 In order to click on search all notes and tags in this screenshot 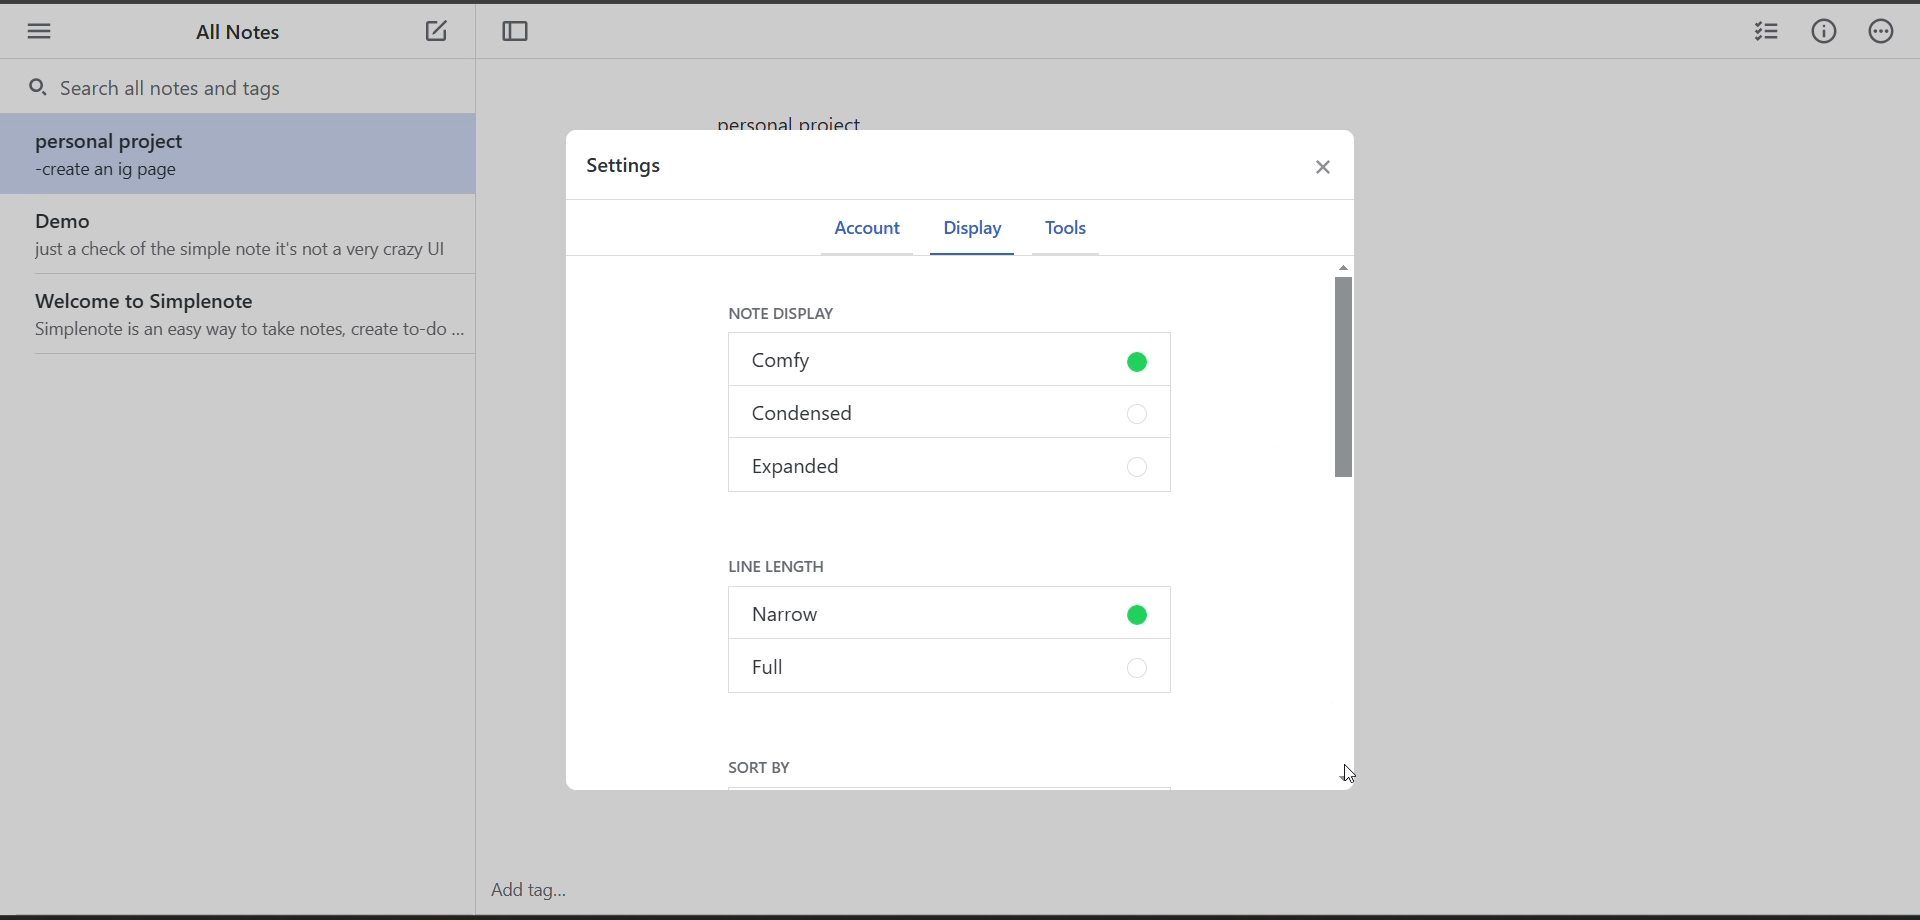, I will do `click(256, 90)`.